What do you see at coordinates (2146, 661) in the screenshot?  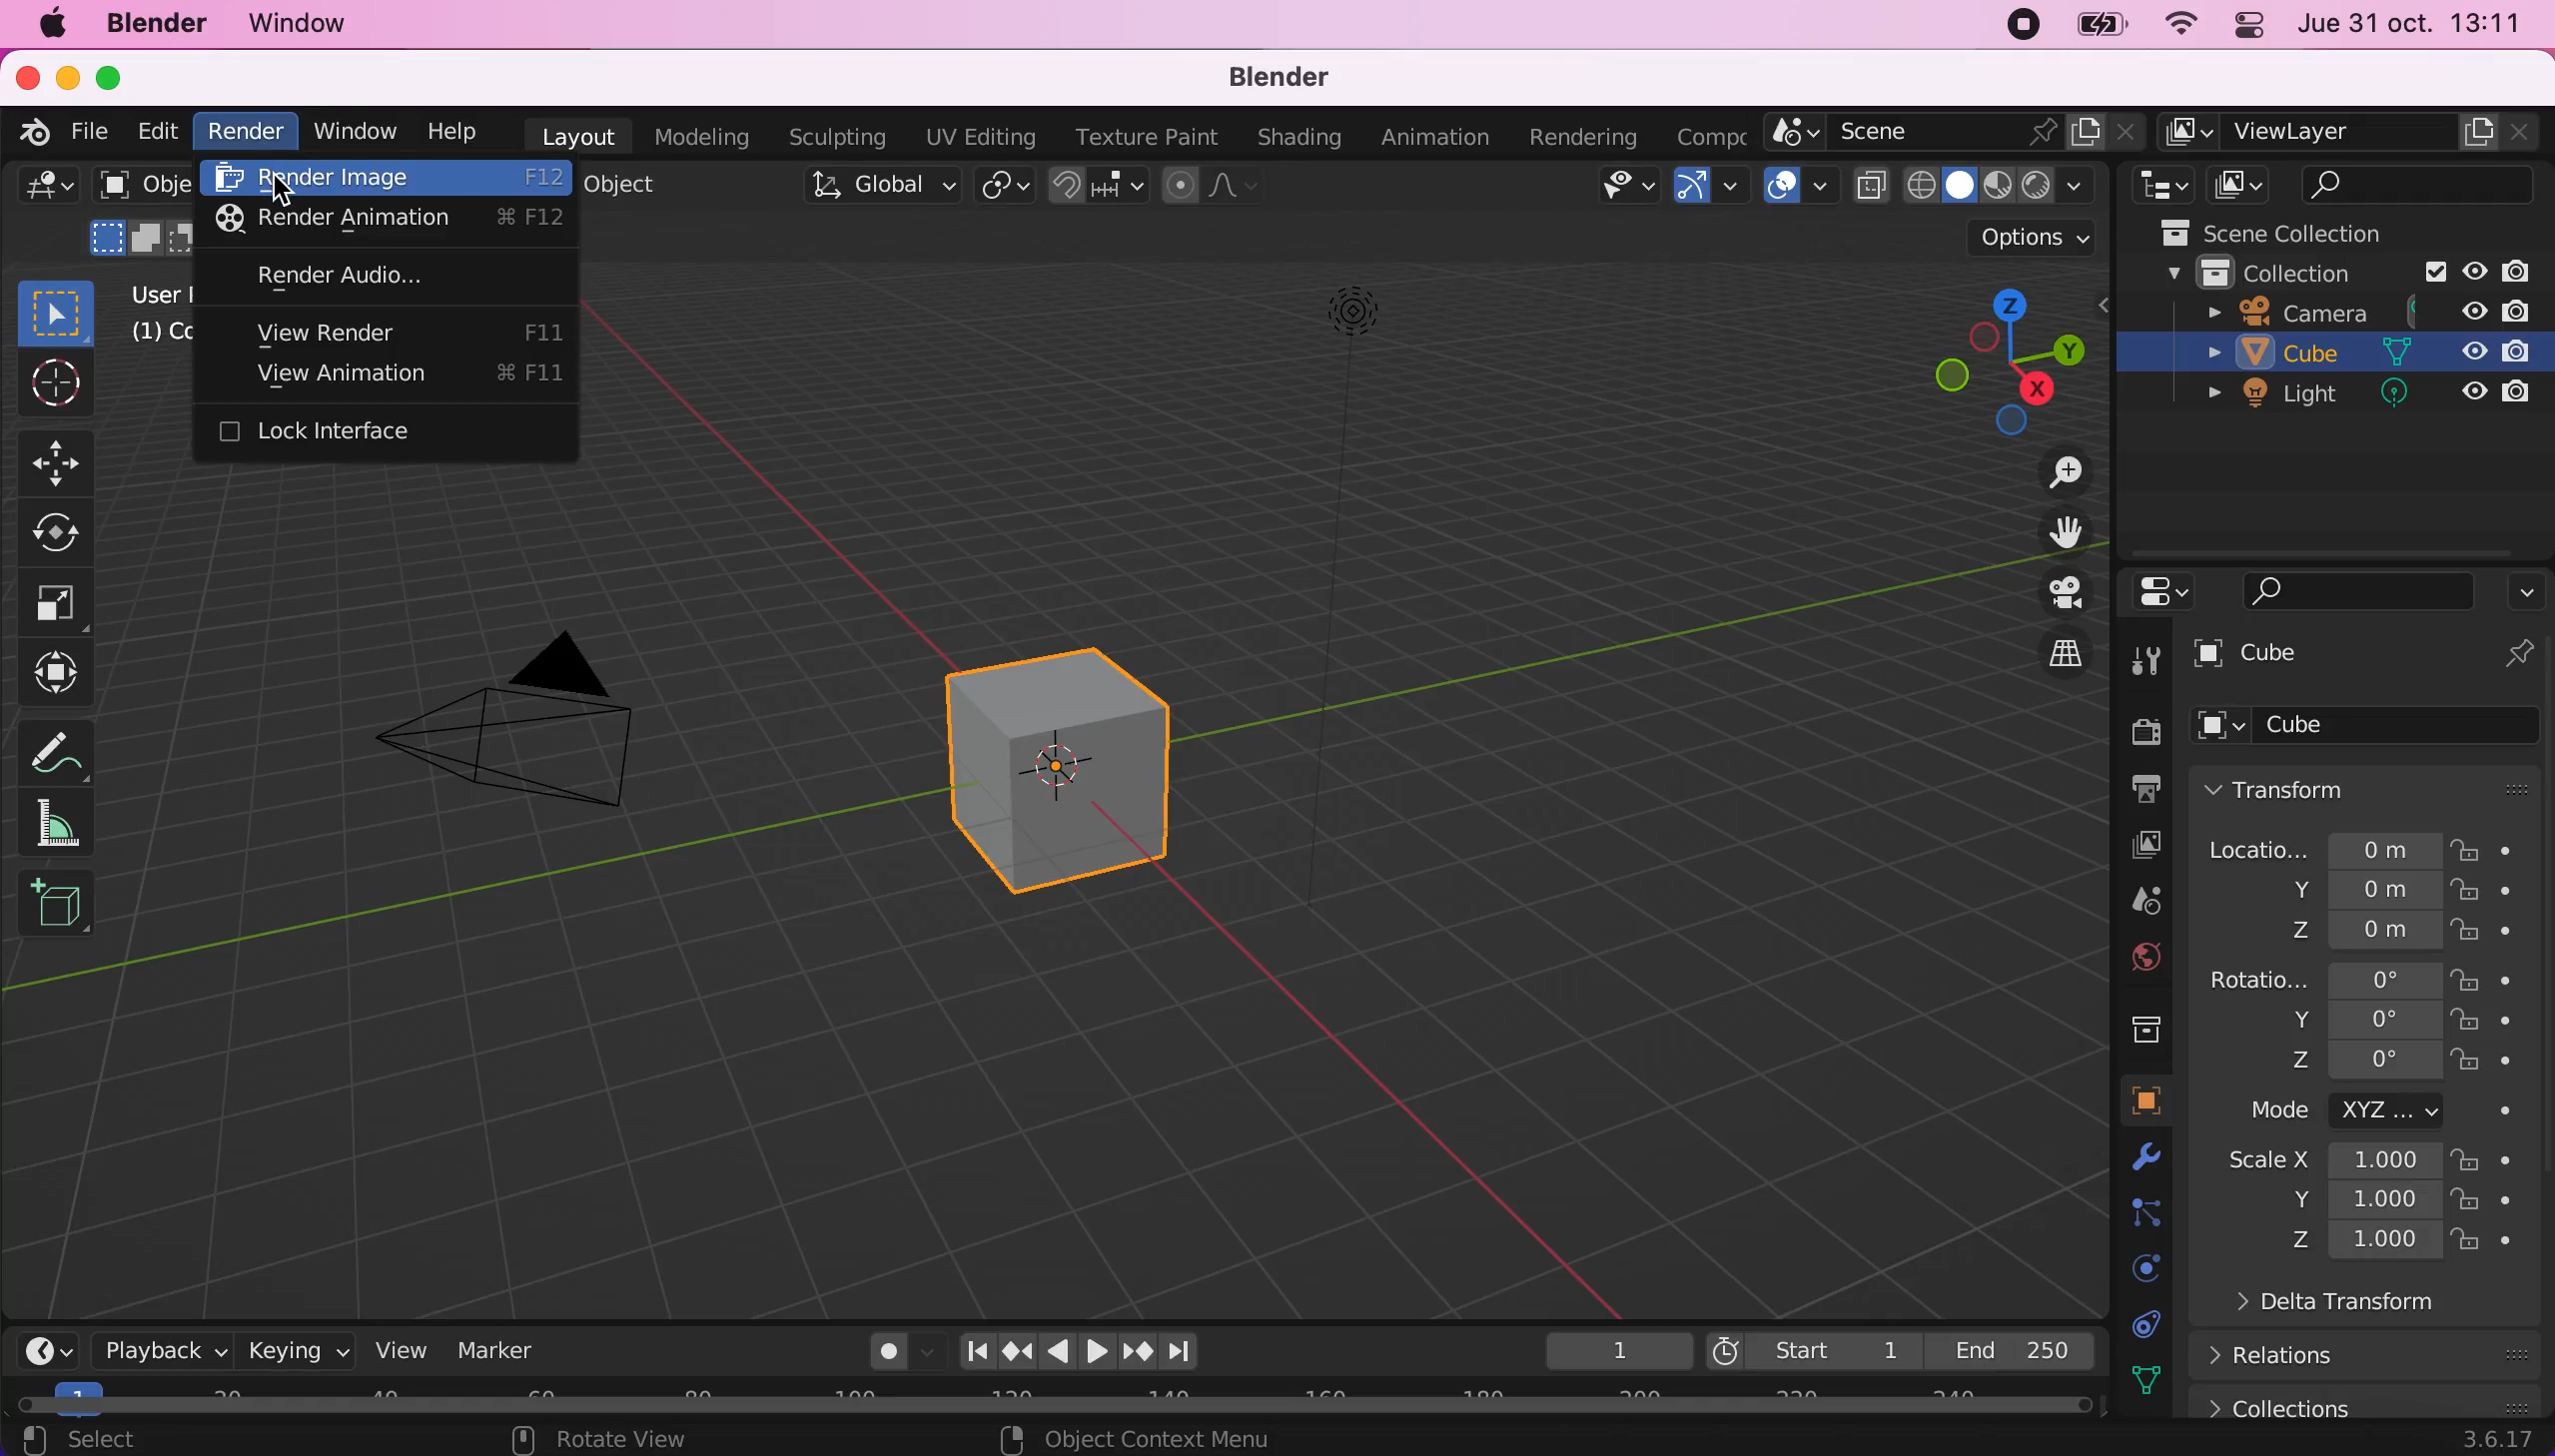 I see `tool` at bounding box center [2146, 661].